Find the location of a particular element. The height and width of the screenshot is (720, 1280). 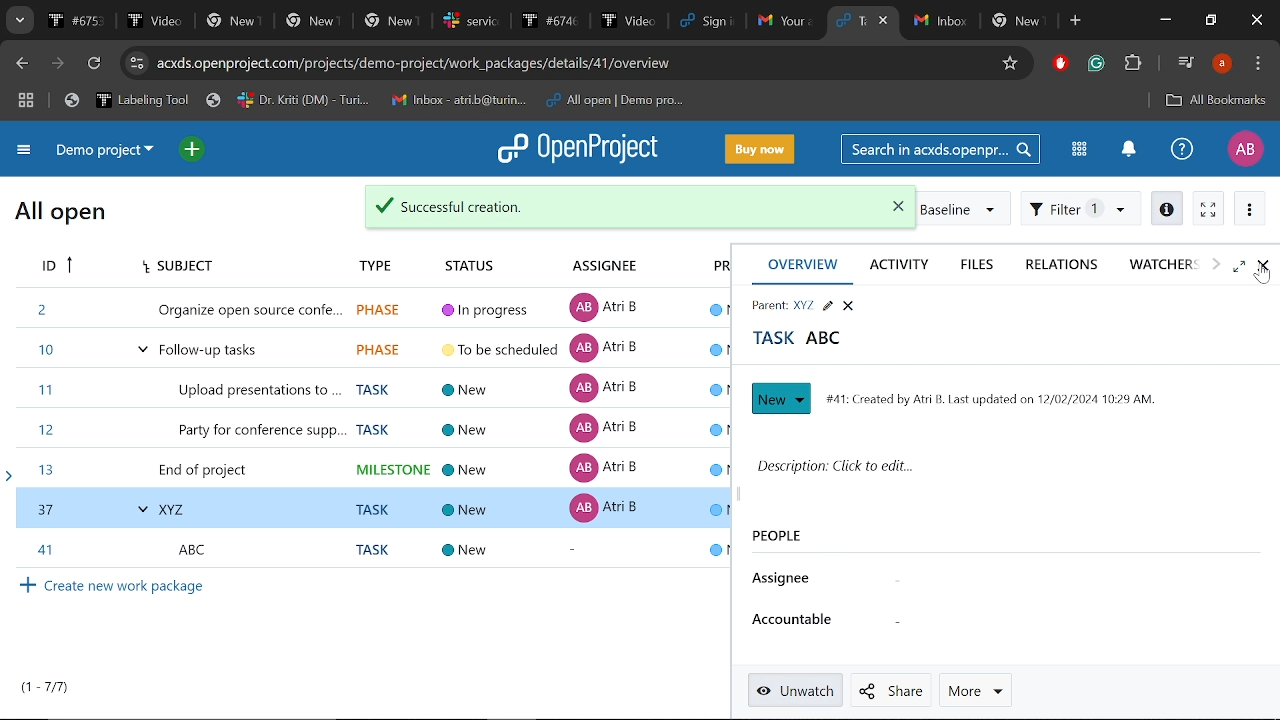

Grammerly is located at coordinates (1098, 64).